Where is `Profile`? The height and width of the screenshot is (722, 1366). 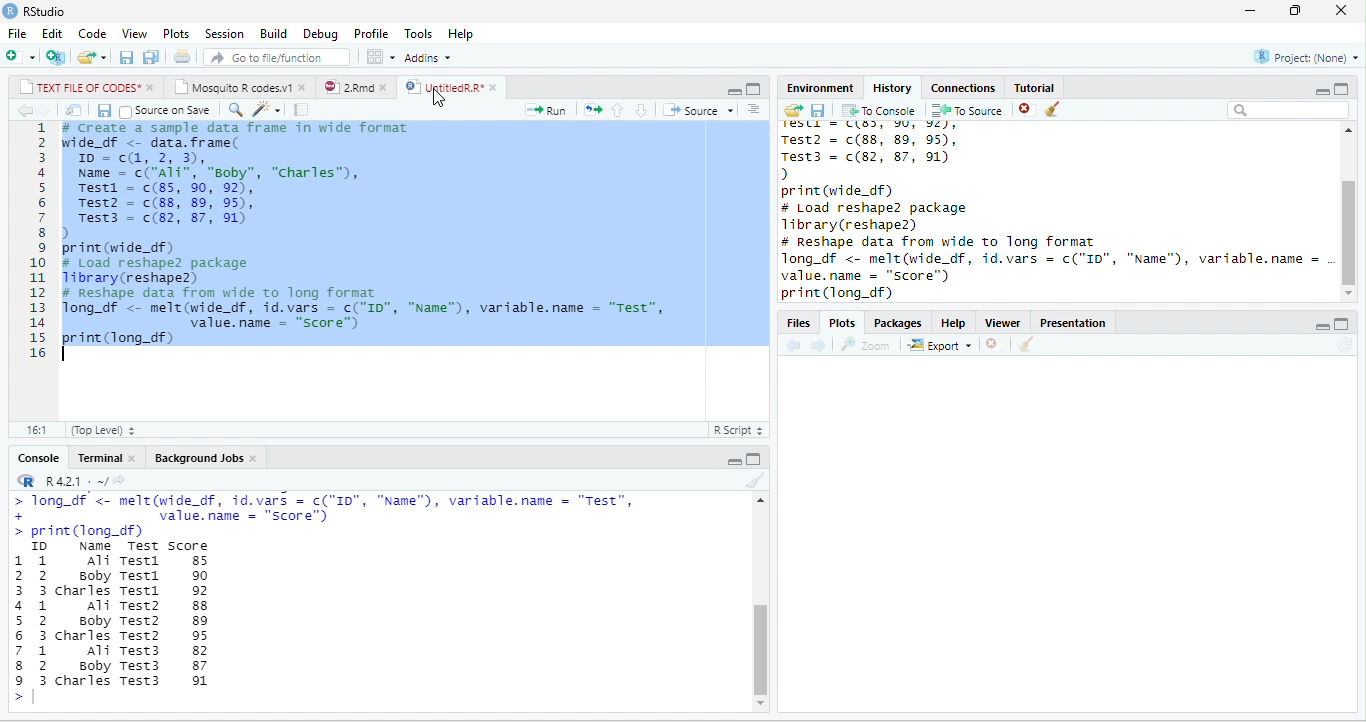 Profile is located at coordinates (371, 34).